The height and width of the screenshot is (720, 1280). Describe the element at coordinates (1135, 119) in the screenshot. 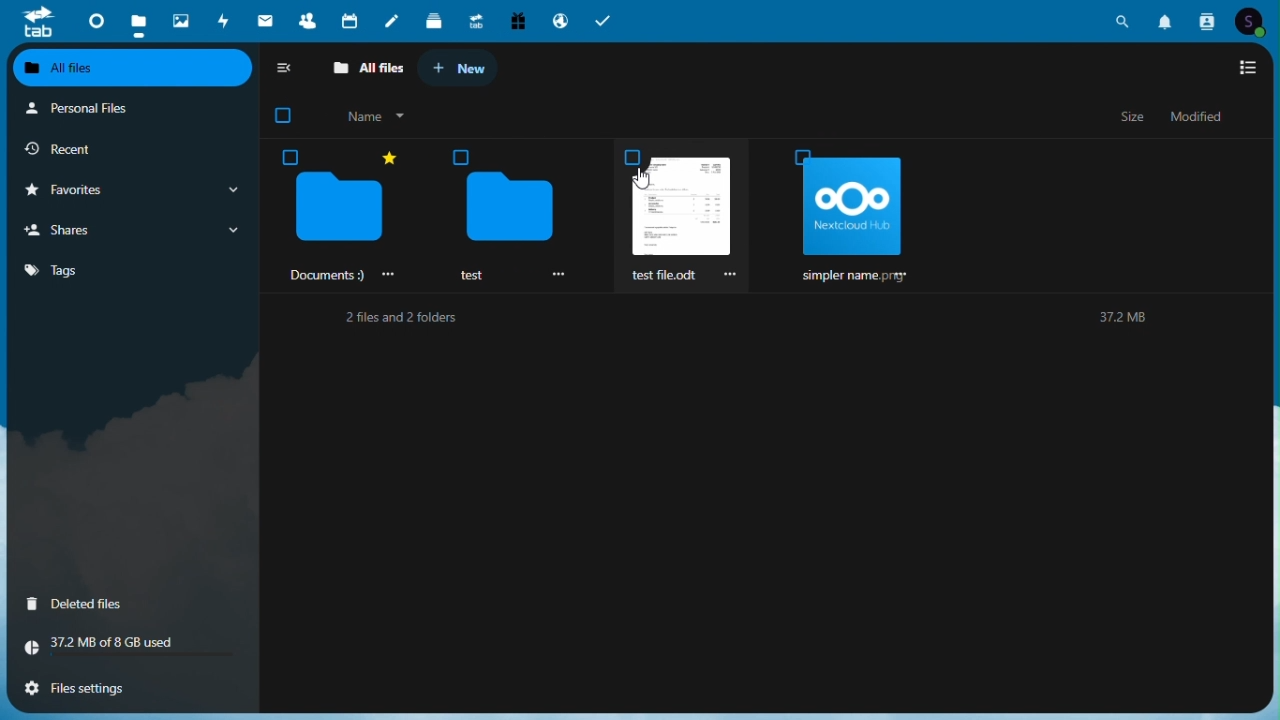

I see `Size` at that location.